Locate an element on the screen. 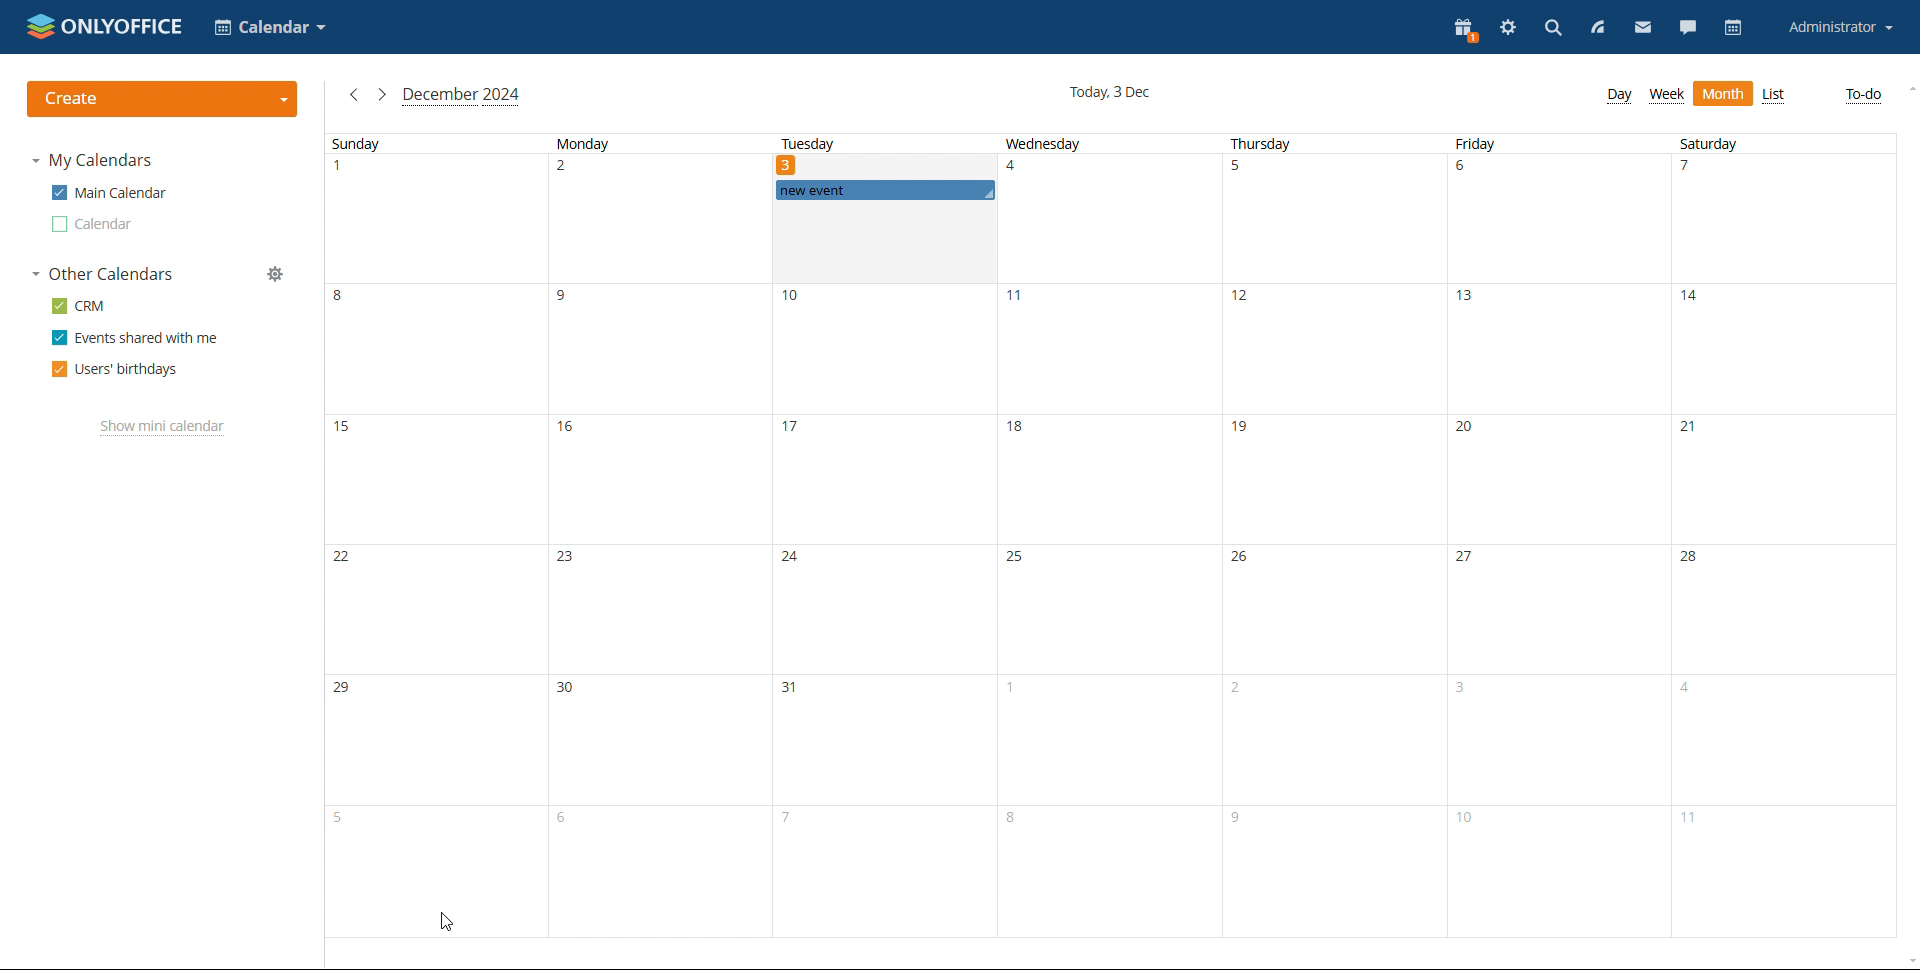  scrollbar is located at coordinates (1919, 500).